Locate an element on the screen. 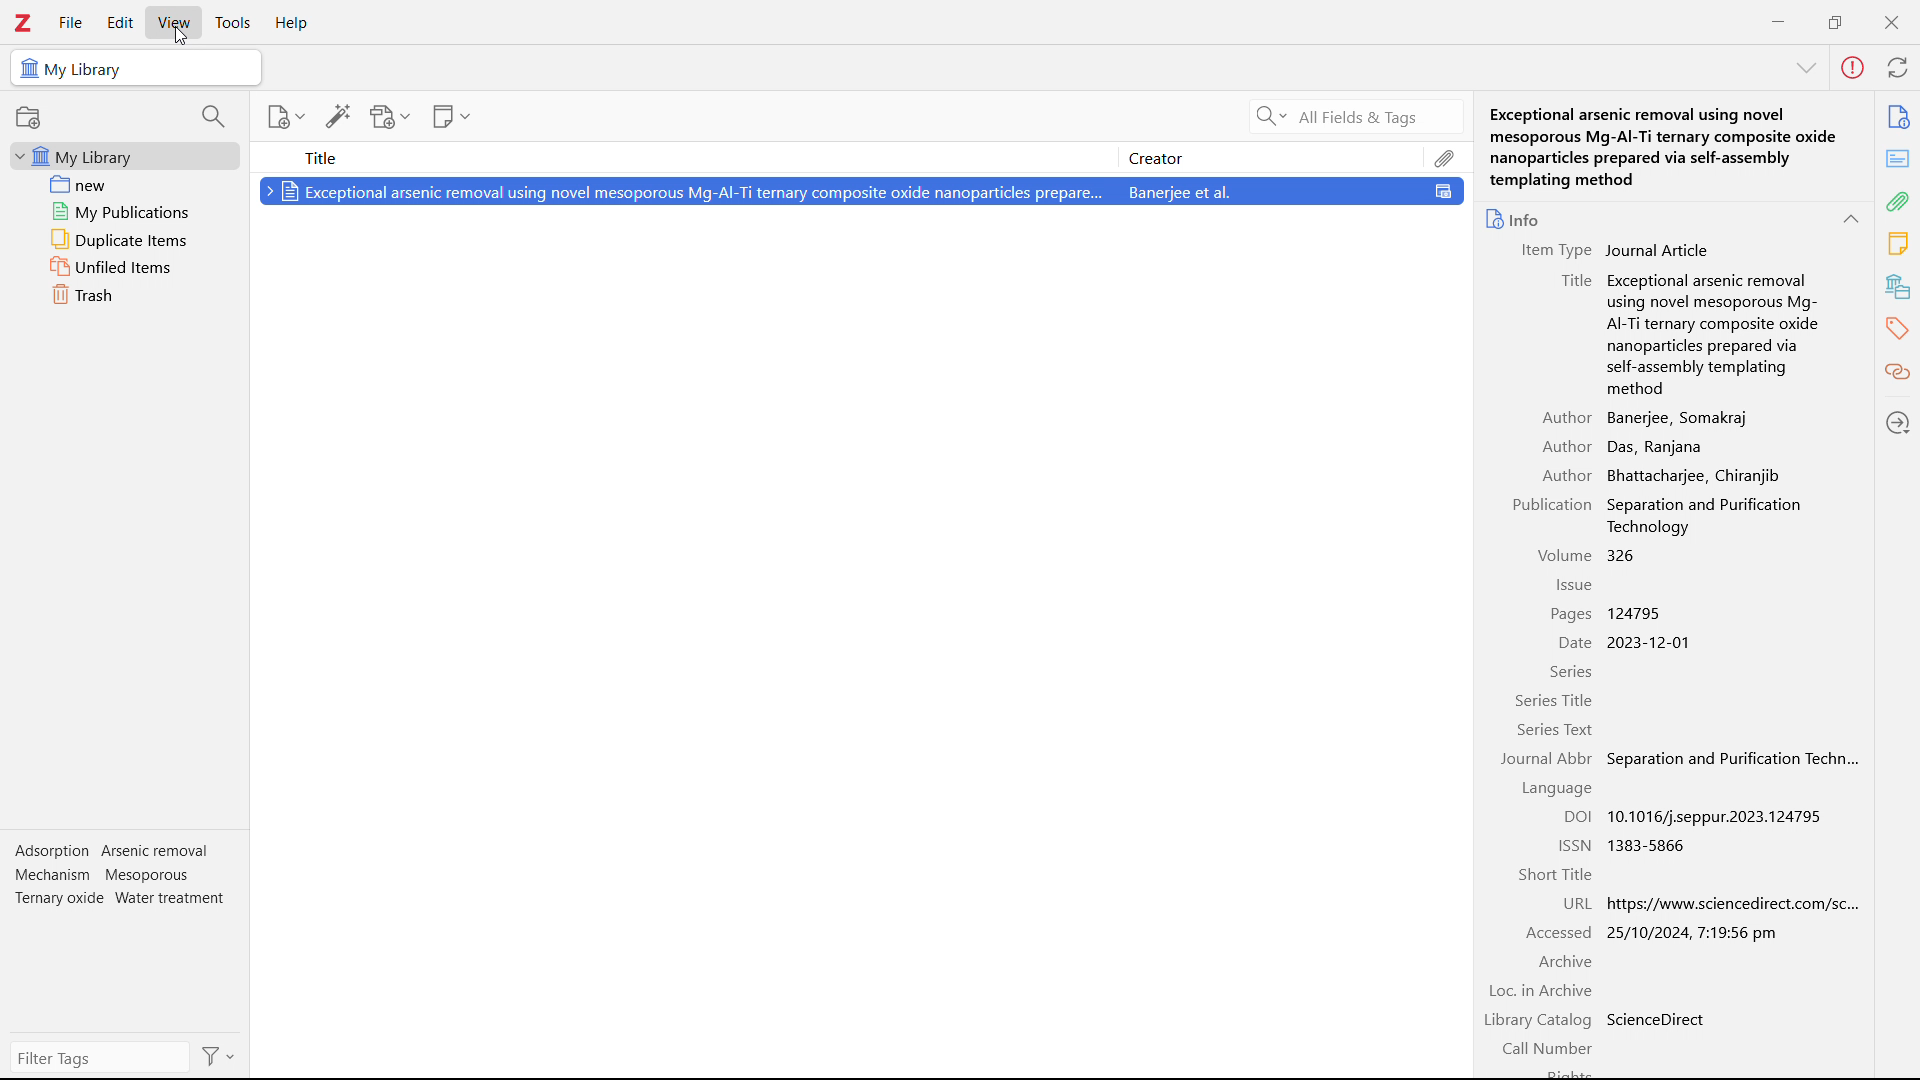 The height and width of the screenshot is (1080, 1920). Exceptional arsenic removal using novel mesoporous Mg-Al-Ti ternary composite oxide nanoparticles prepare... is located at coordinates (686, 191).